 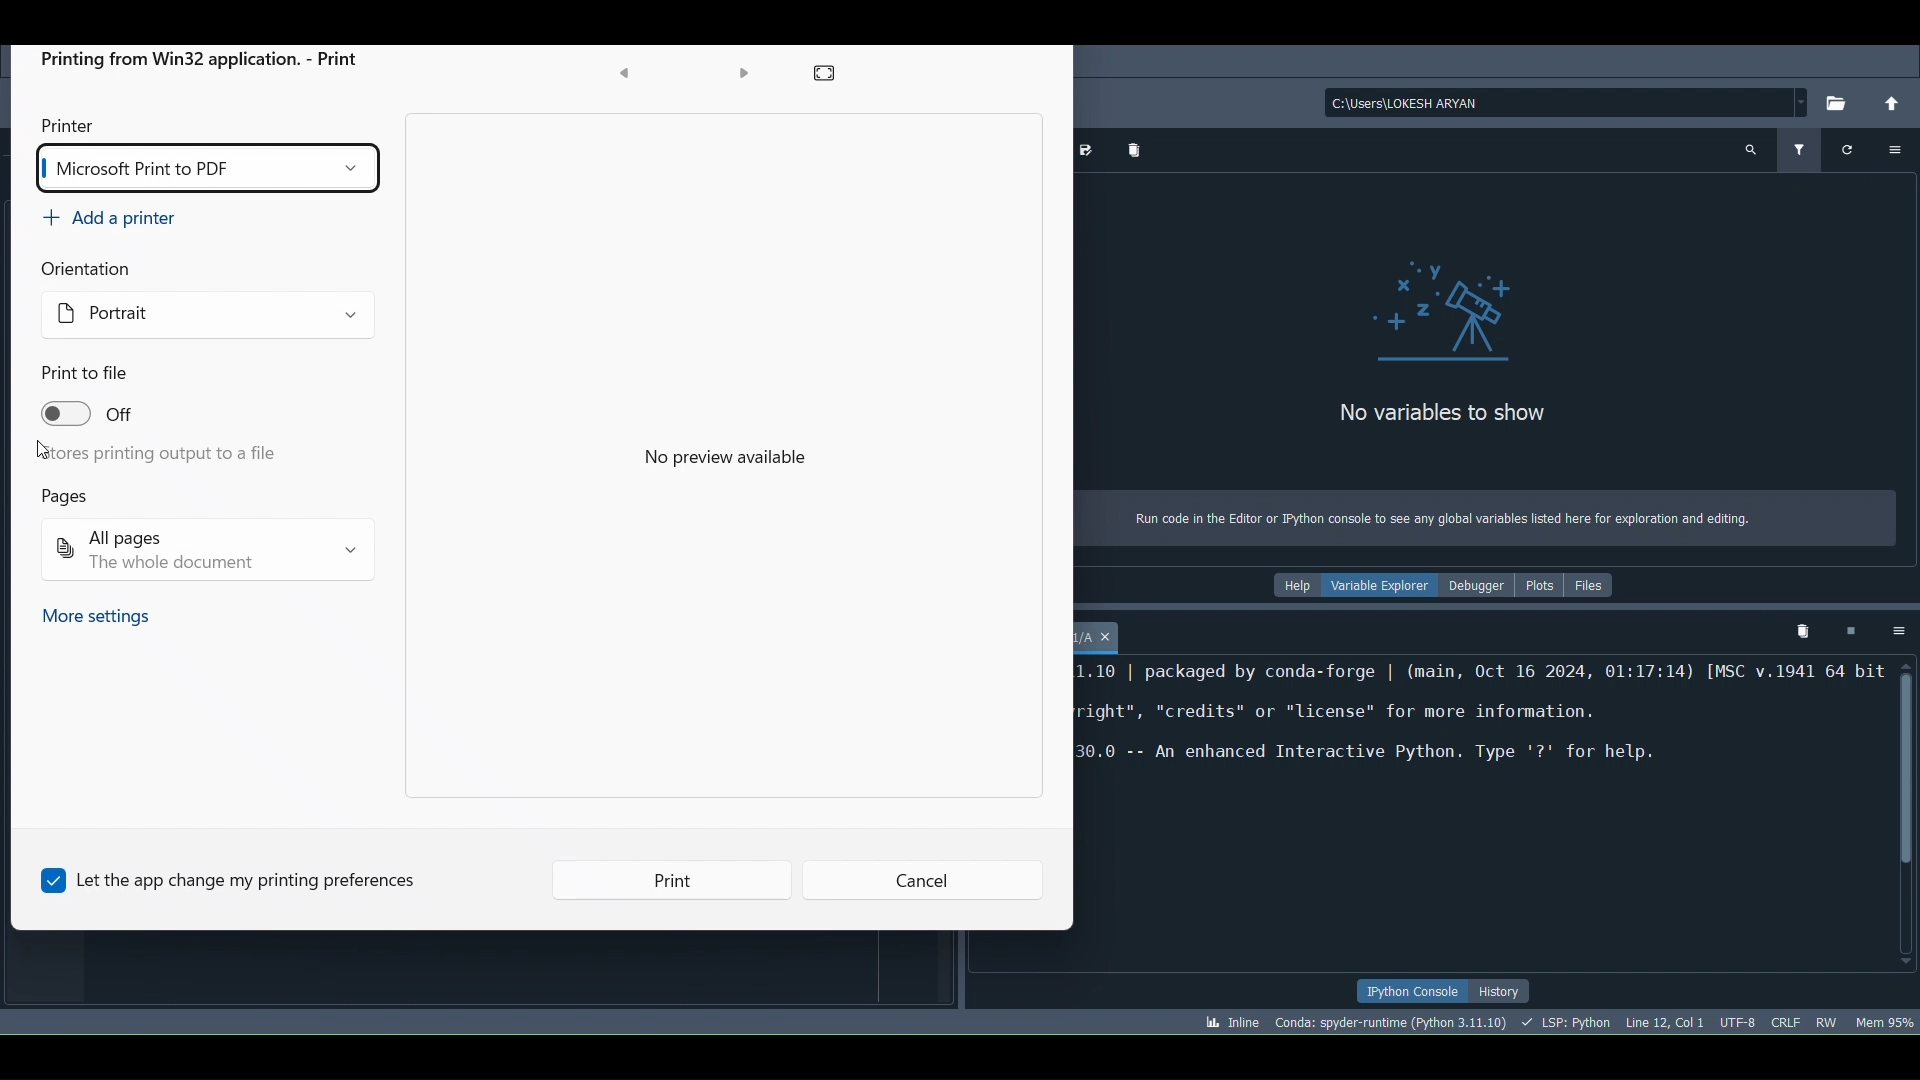 What do you see at coordinates (1903, 631) in the screenshot?
I see `Options` at bounding box center [1903, 631].